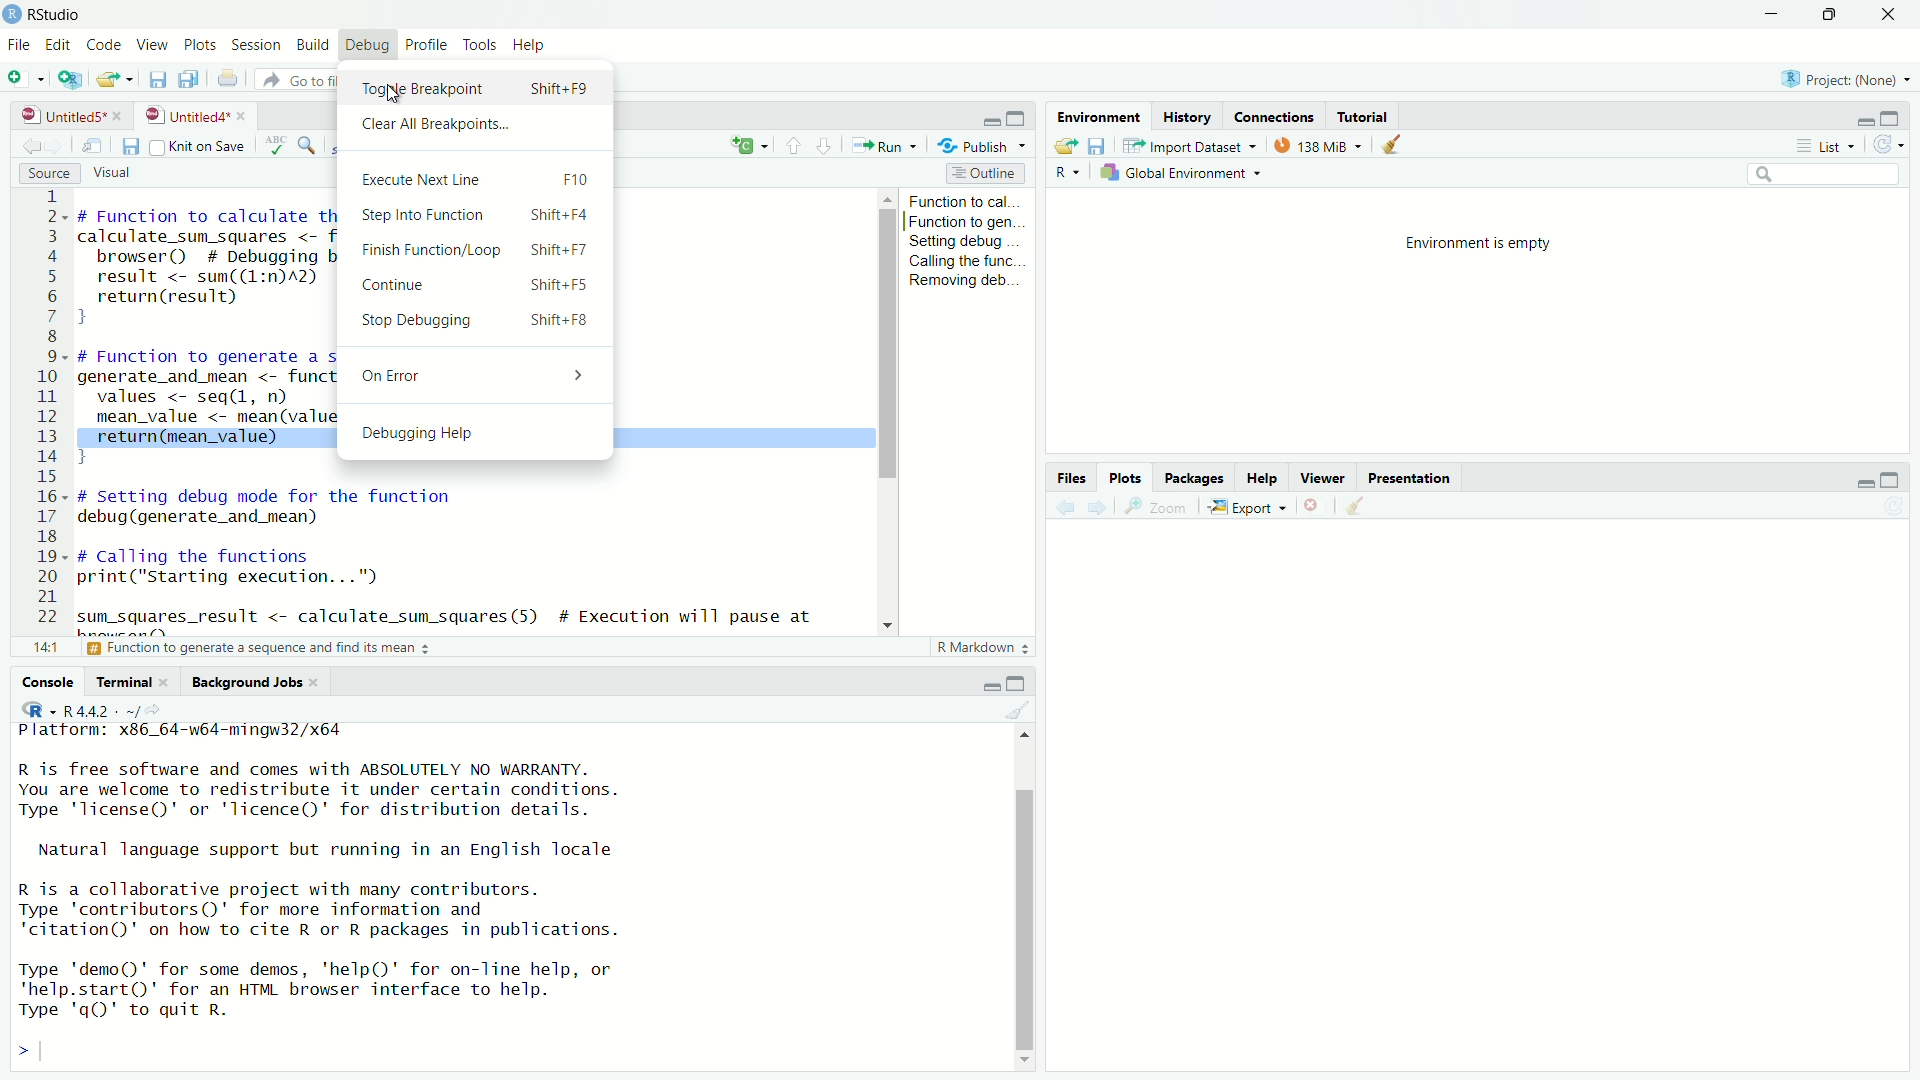  Describe the element at coordinates (312, 147) in the screenshot. I see `find/replace` at that location.